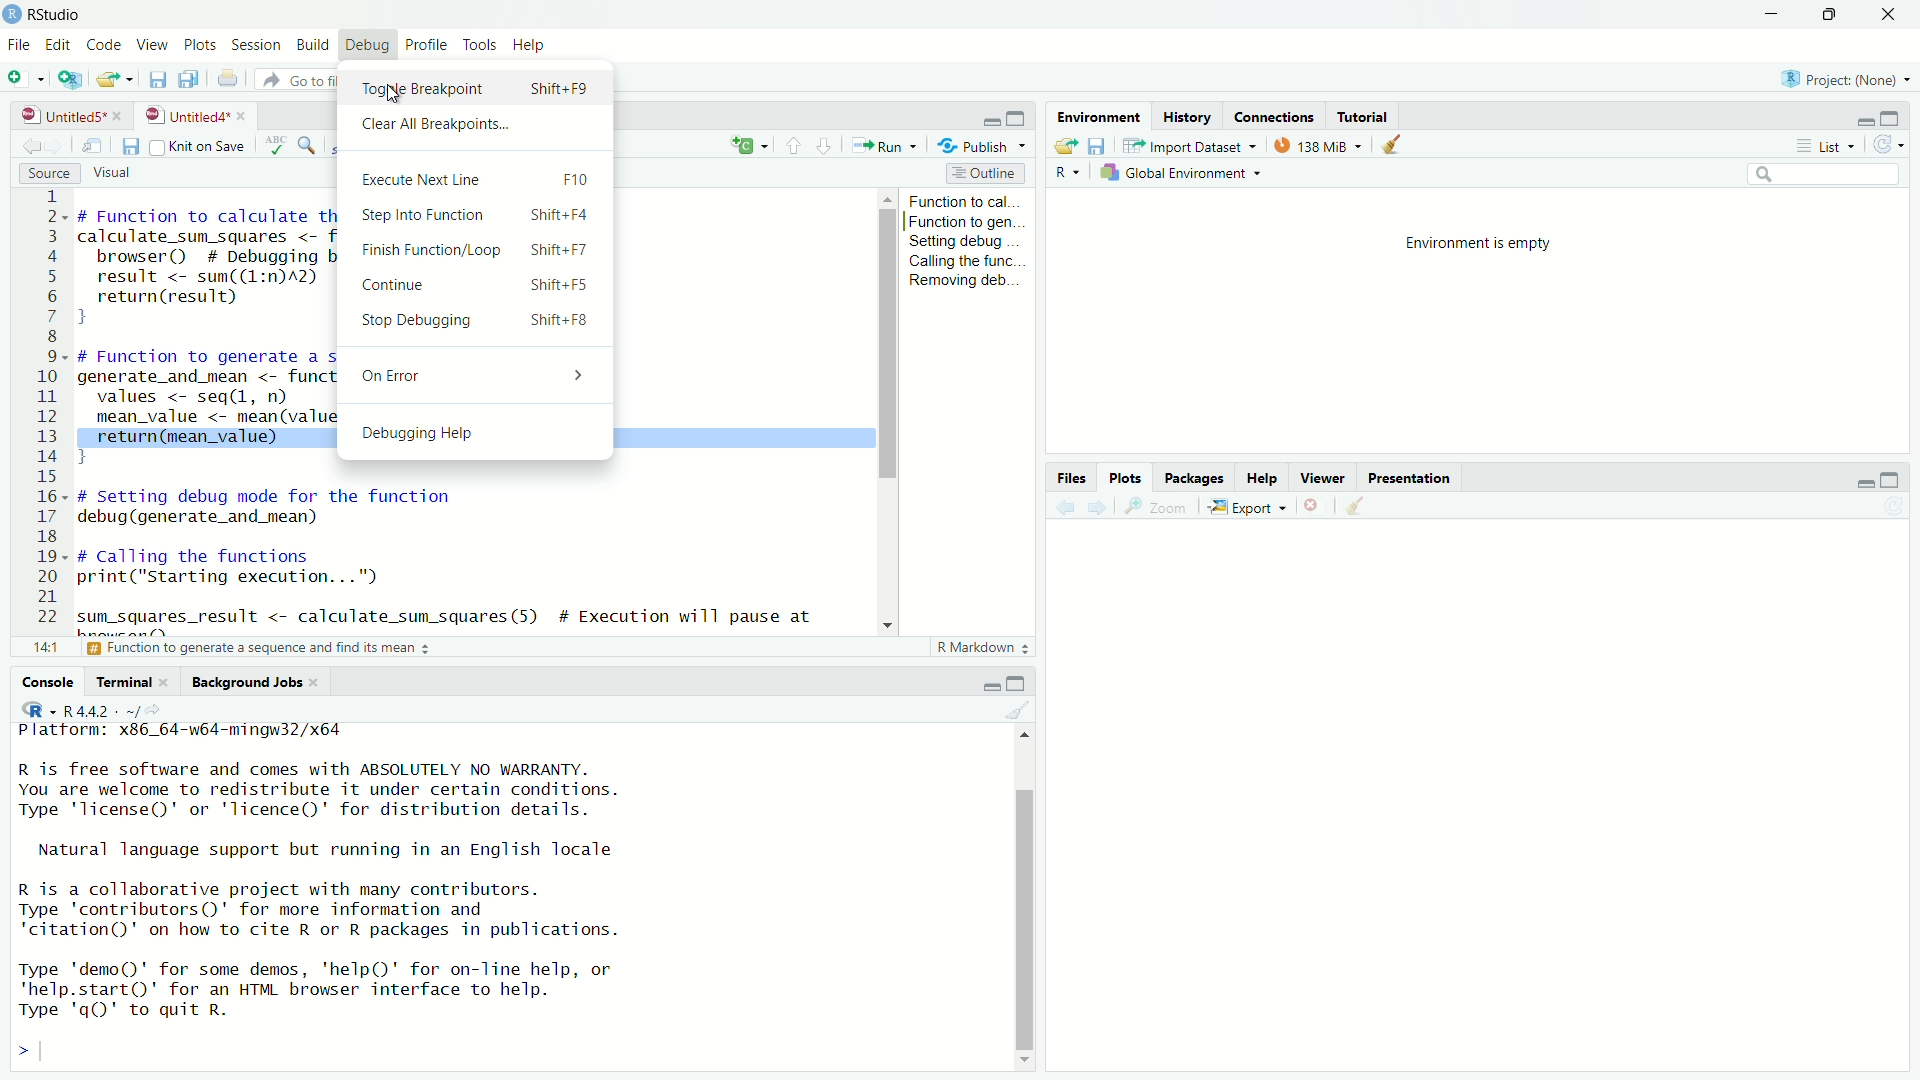 This screenshot has height=1080, width=1920. Describe the element at coordinates (356, 990) in the screenshot. I see `Type 'demo()' for some demos, 'help()' for on-line help, or
'help.start()' for an HTML browser interface to help.
Type 'qgQ' to quit R.` at that location.